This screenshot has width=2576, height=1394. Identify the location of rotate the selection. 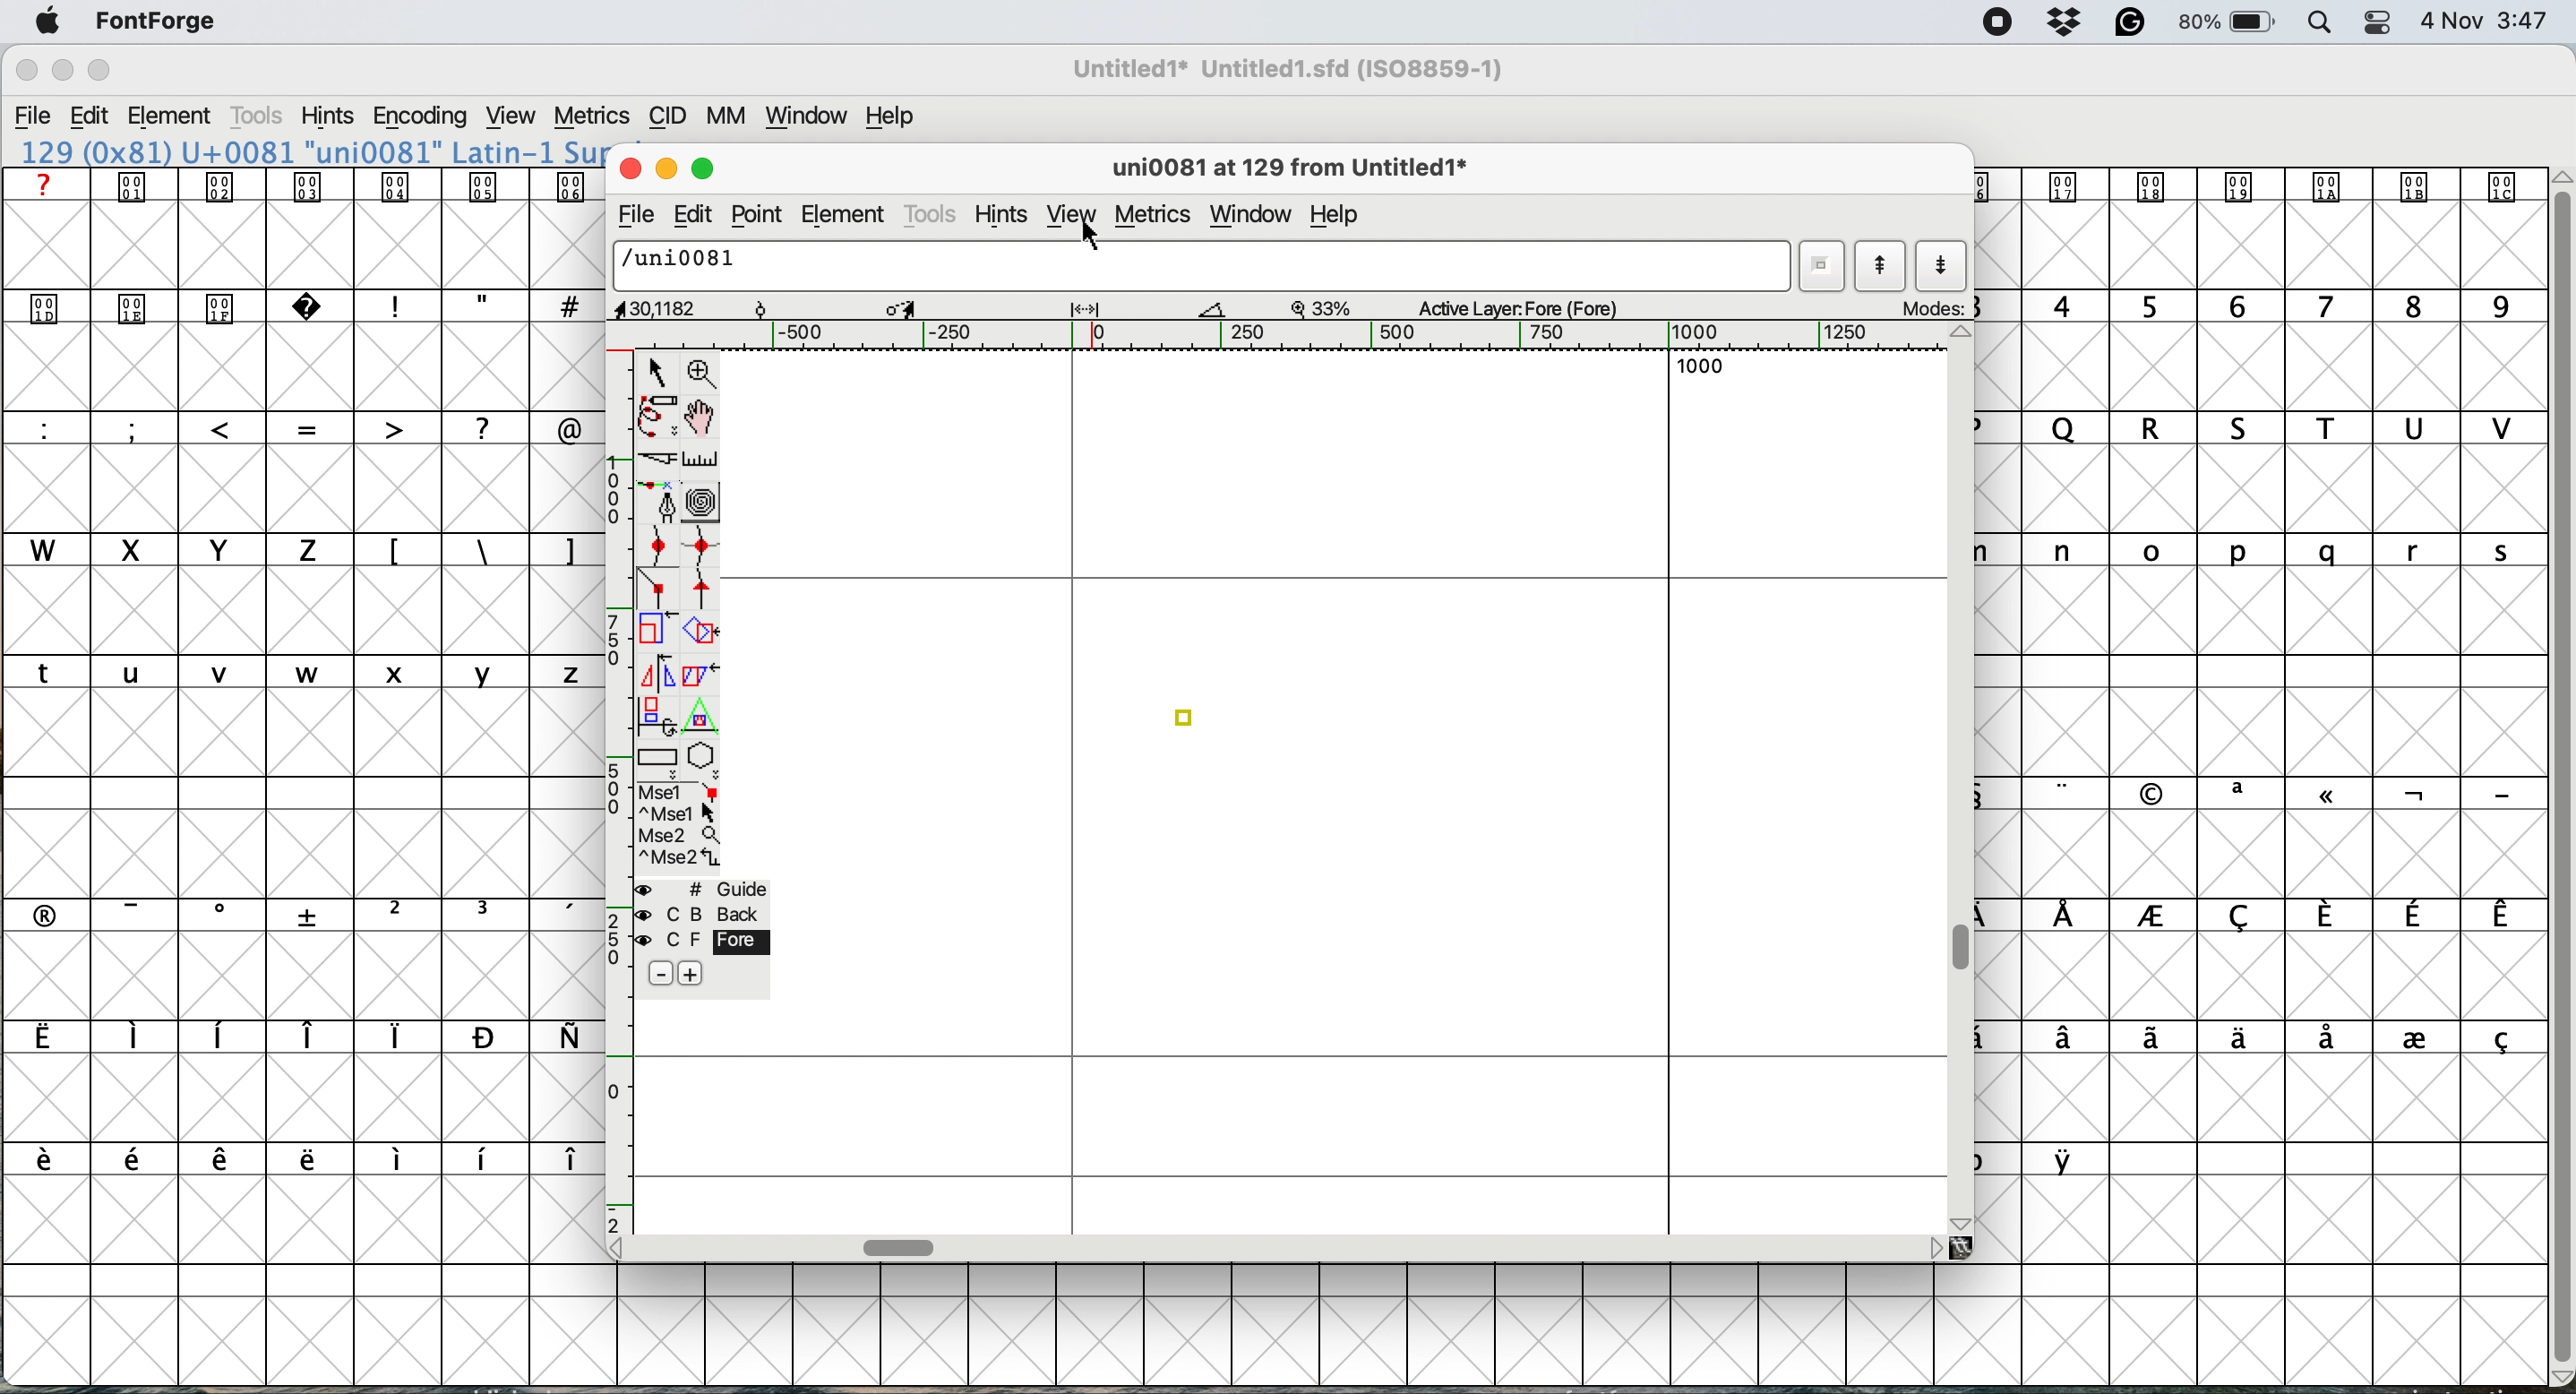
(699, 633).